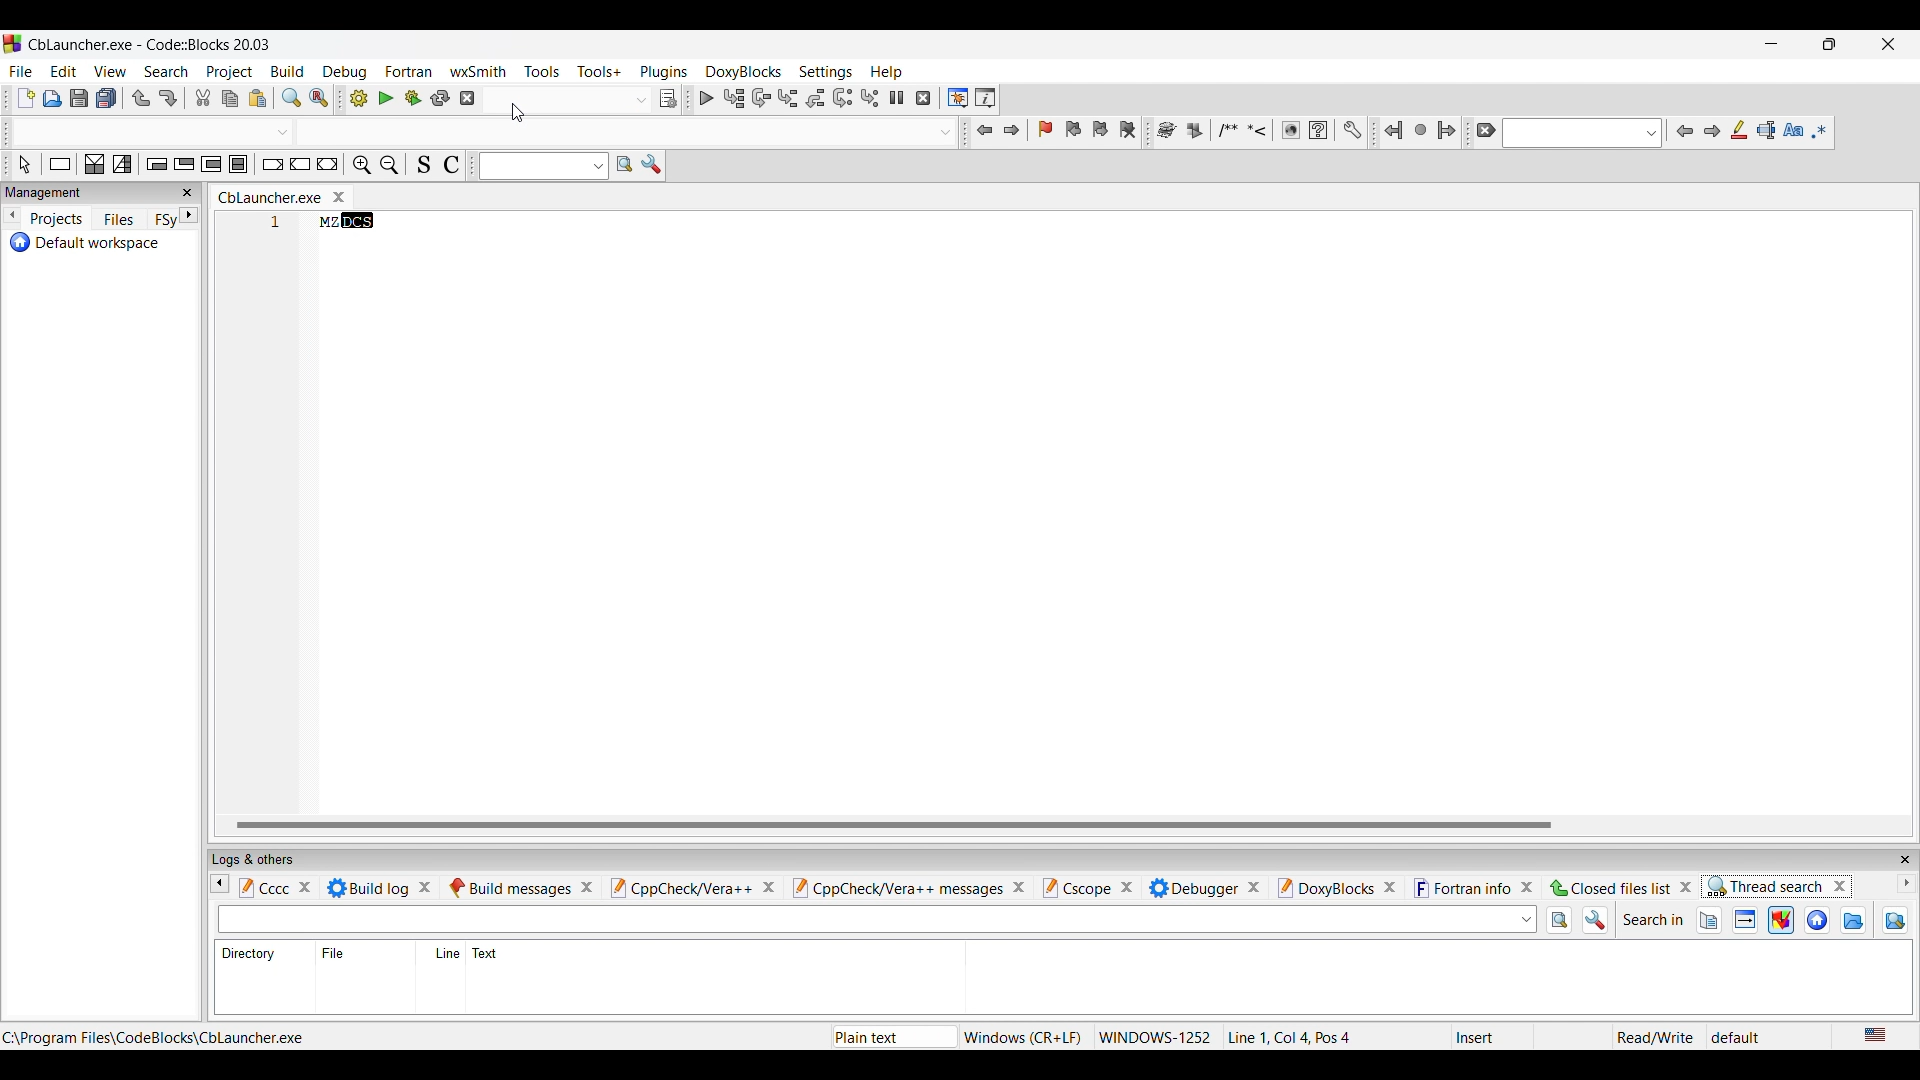 The height and width of the screenshot is (1080, 1920). Describe the element at coordinates (386, 98) in the screenshot. I see `Run` at that location.